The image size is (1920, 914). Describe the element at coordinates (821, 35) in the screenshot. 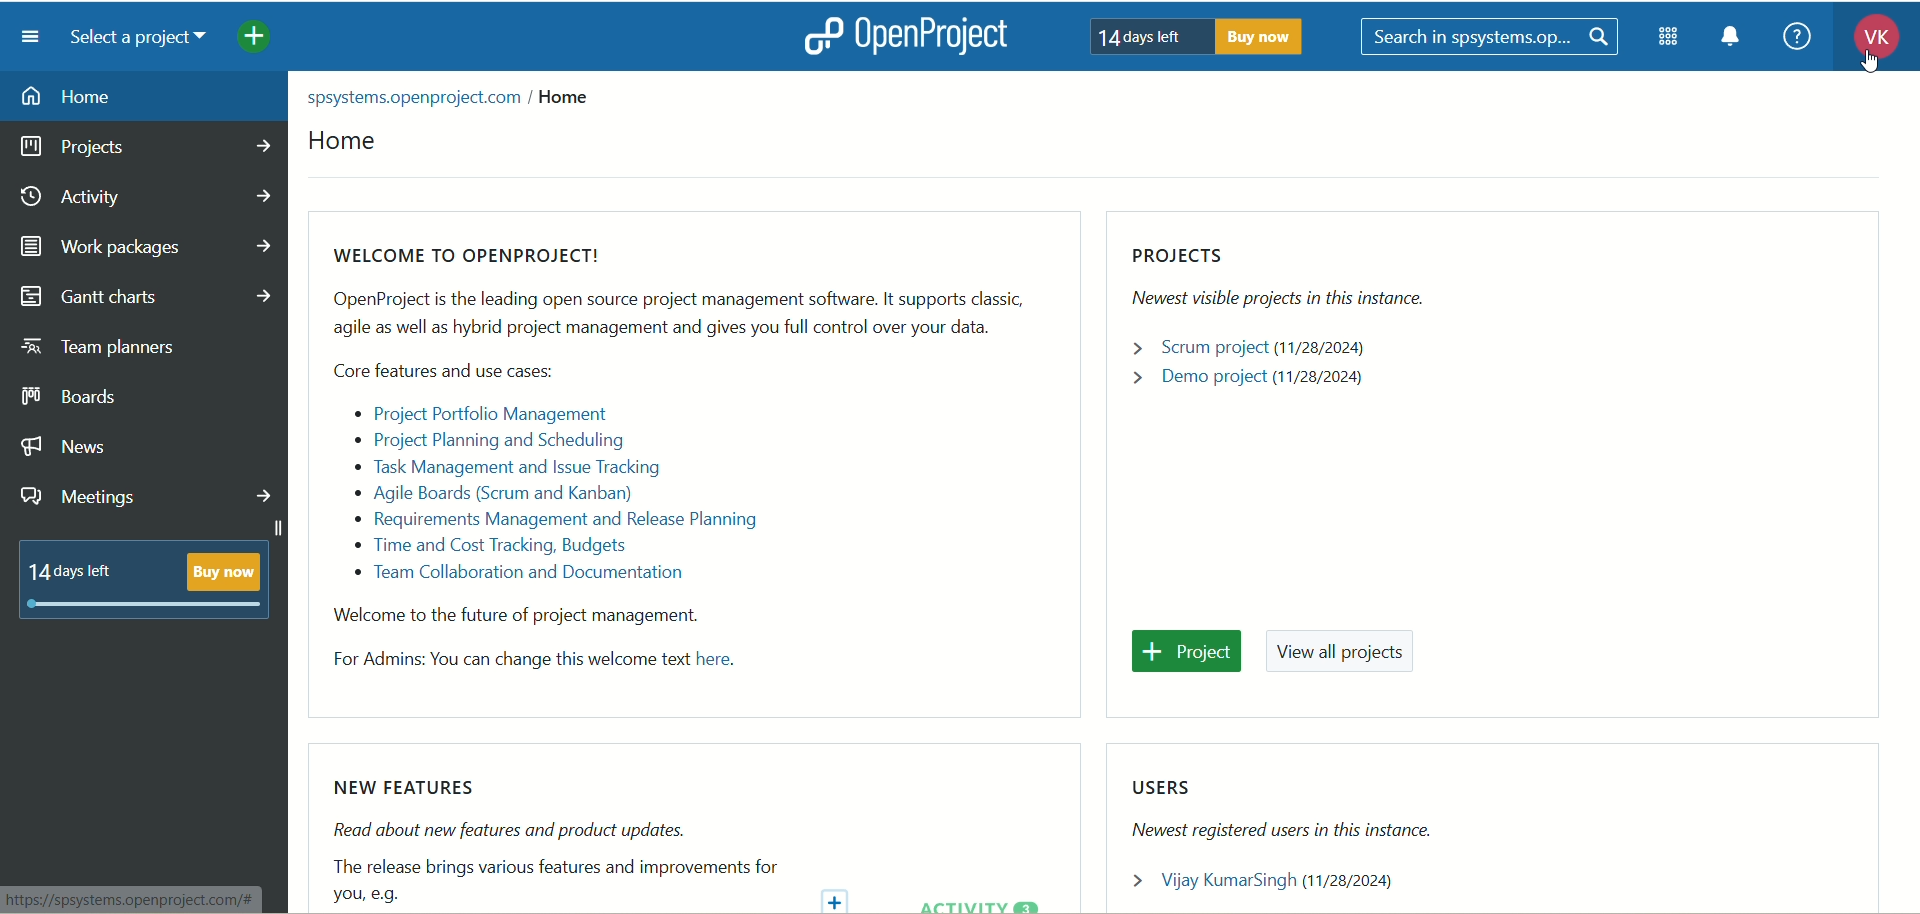

I see `logo` at that location.